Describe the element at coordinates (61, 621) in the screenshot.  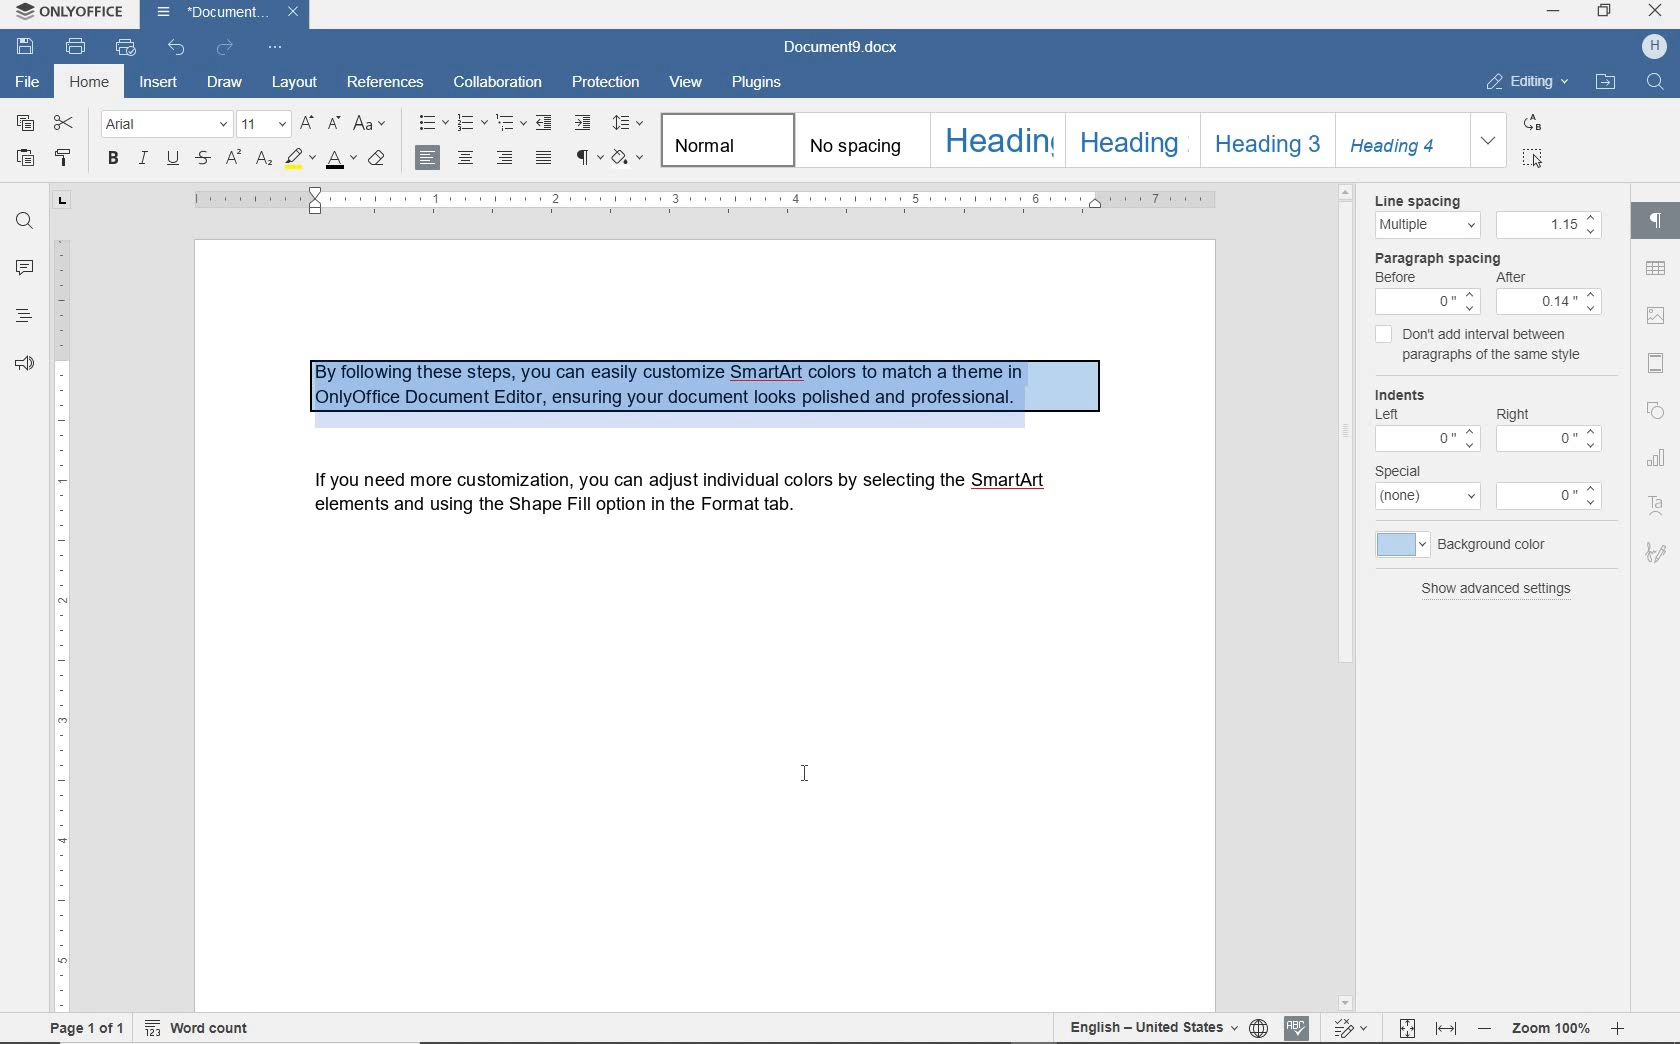
I see `ruler` at that location.